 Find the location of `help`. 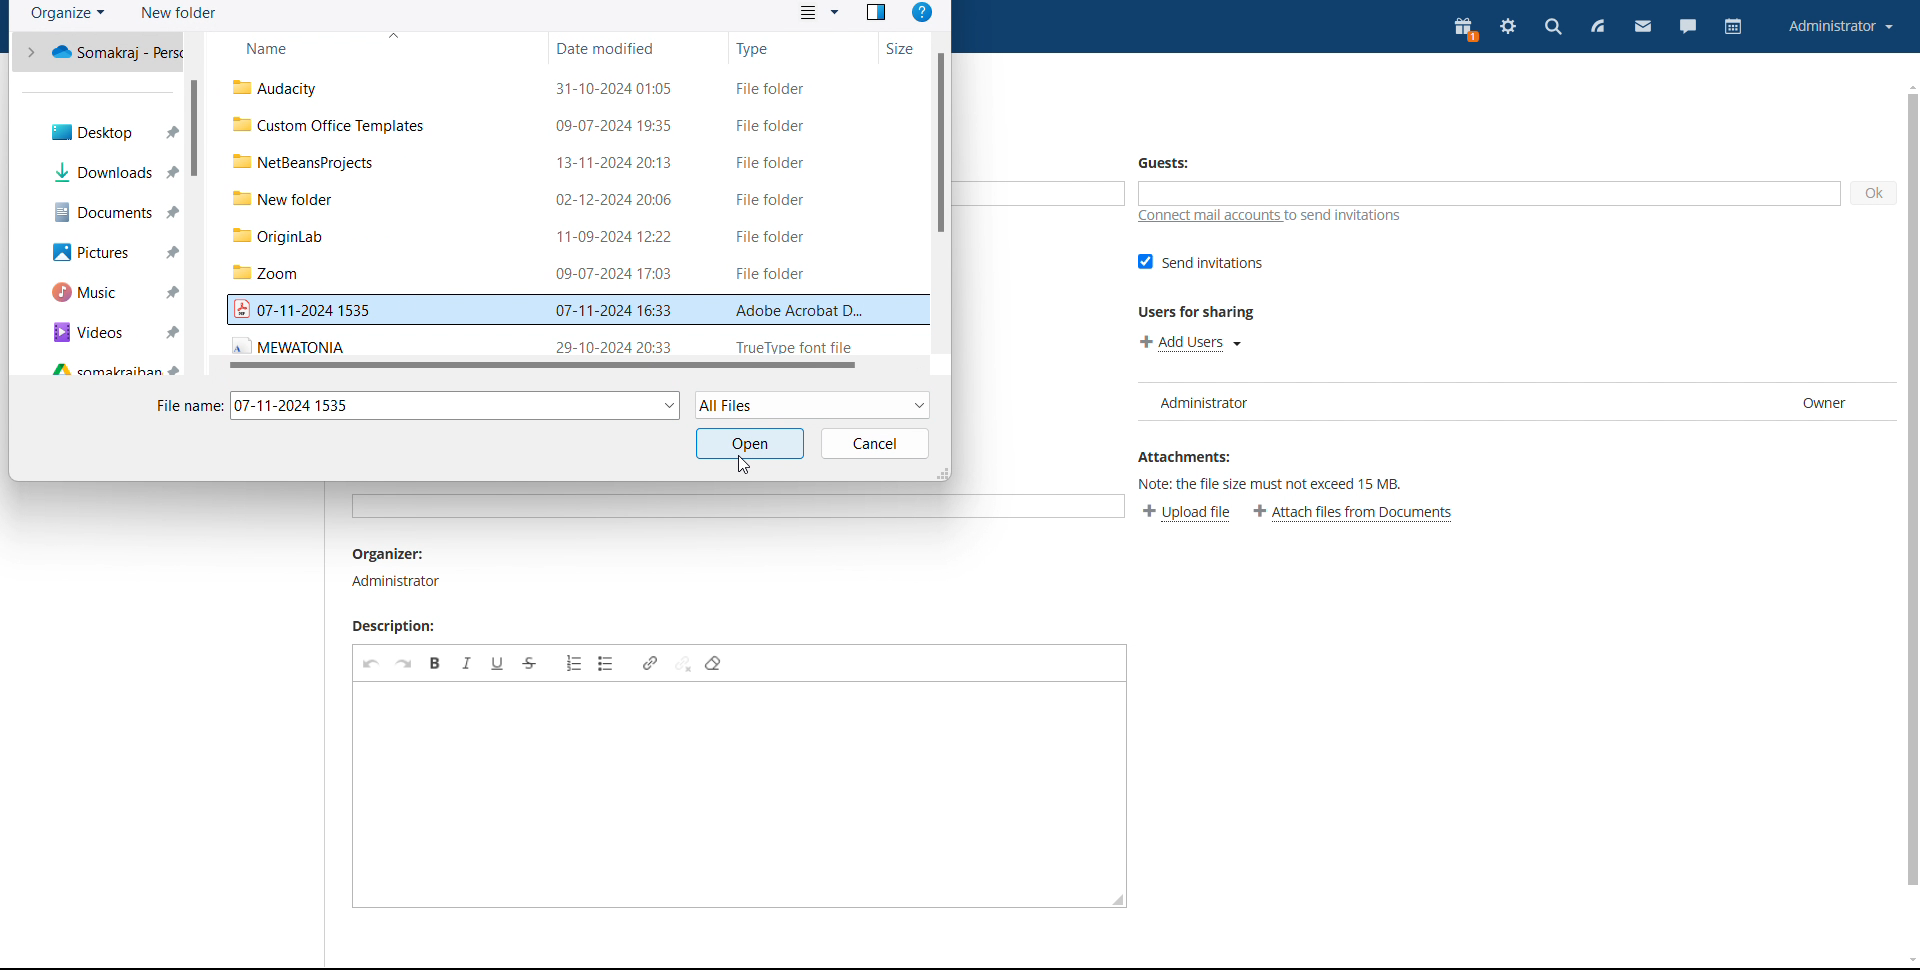

help is located at coordinates (925, 14).